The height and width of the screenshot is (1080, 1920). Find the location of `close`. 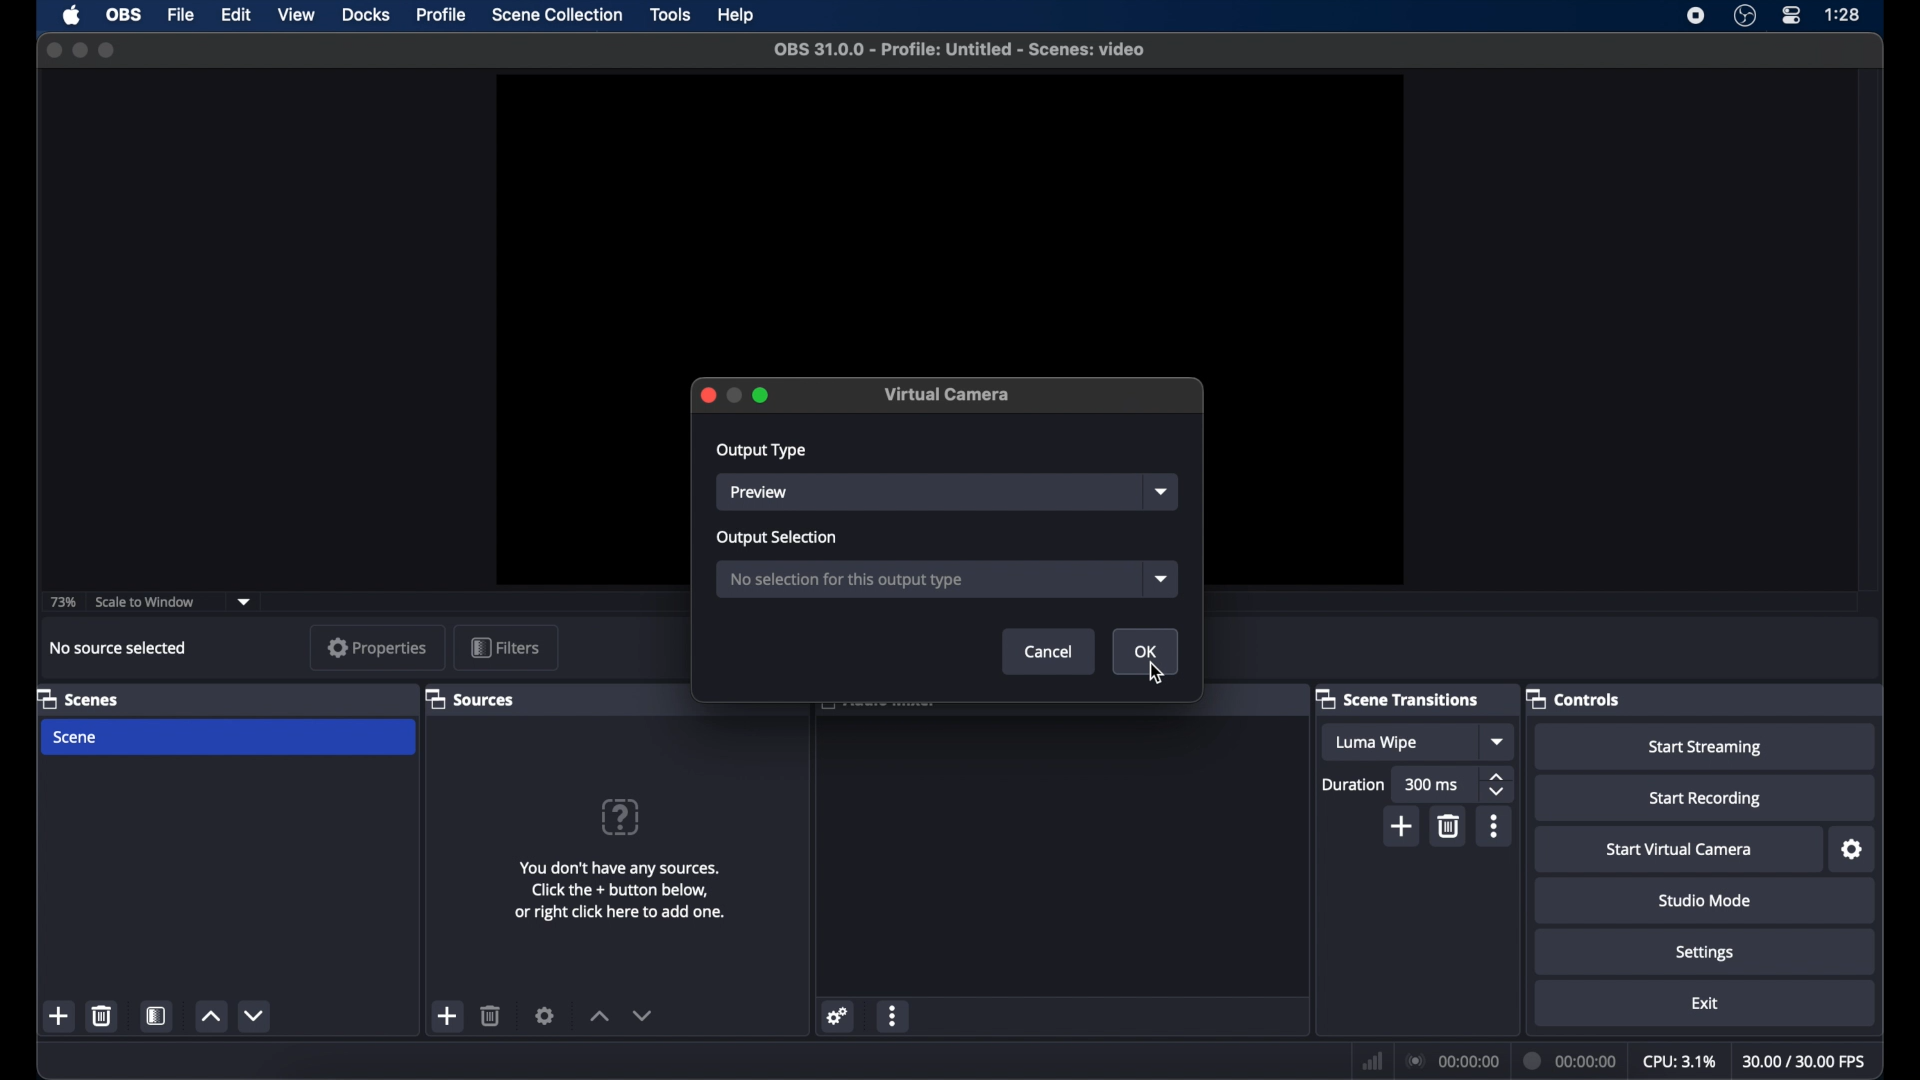

close is located at coordinates (706, 394).